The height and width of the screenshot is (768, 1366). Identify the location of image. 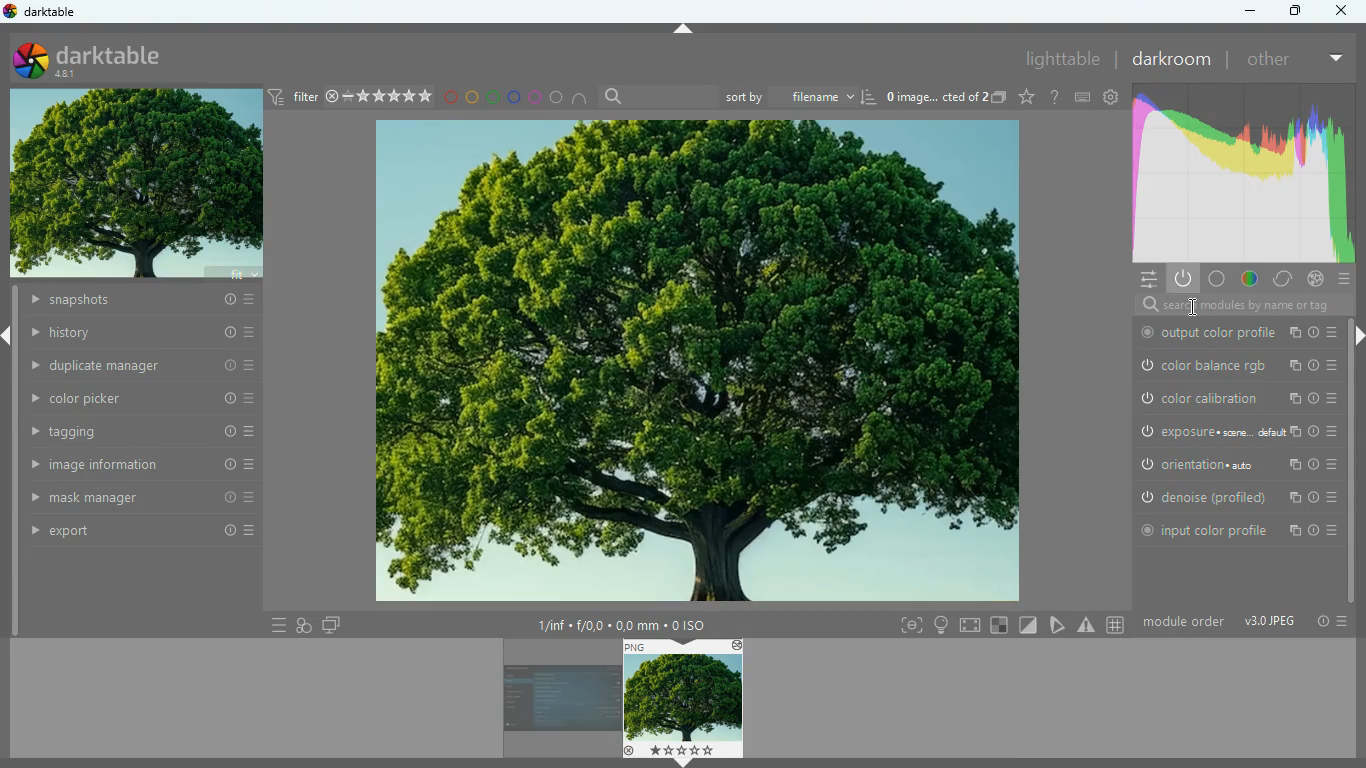
(682, 698).